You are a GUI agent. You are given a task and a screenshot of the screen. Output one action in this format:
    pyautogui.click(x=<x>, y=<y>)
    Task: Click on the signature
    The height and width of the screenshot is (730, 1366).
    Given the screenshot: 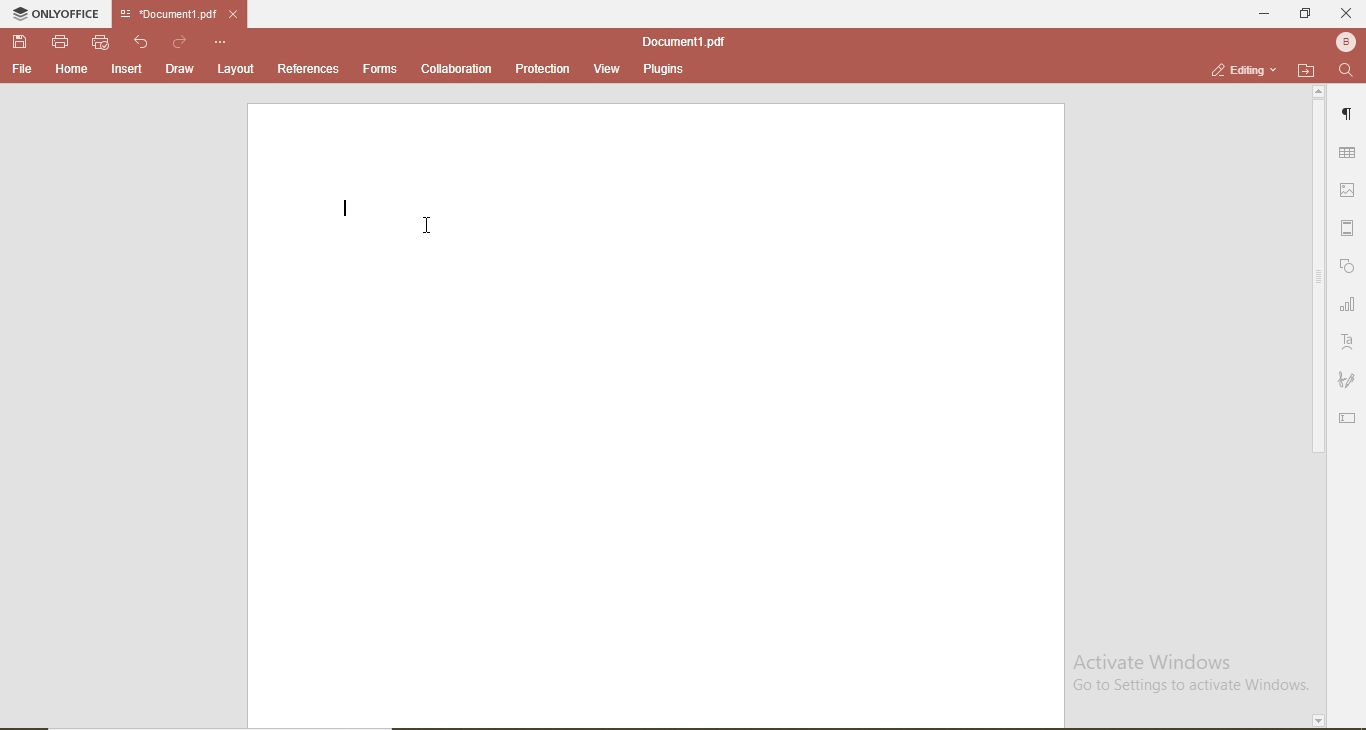 What is the action you would take?
    pyautogui.click(x=1348, y=377)
    